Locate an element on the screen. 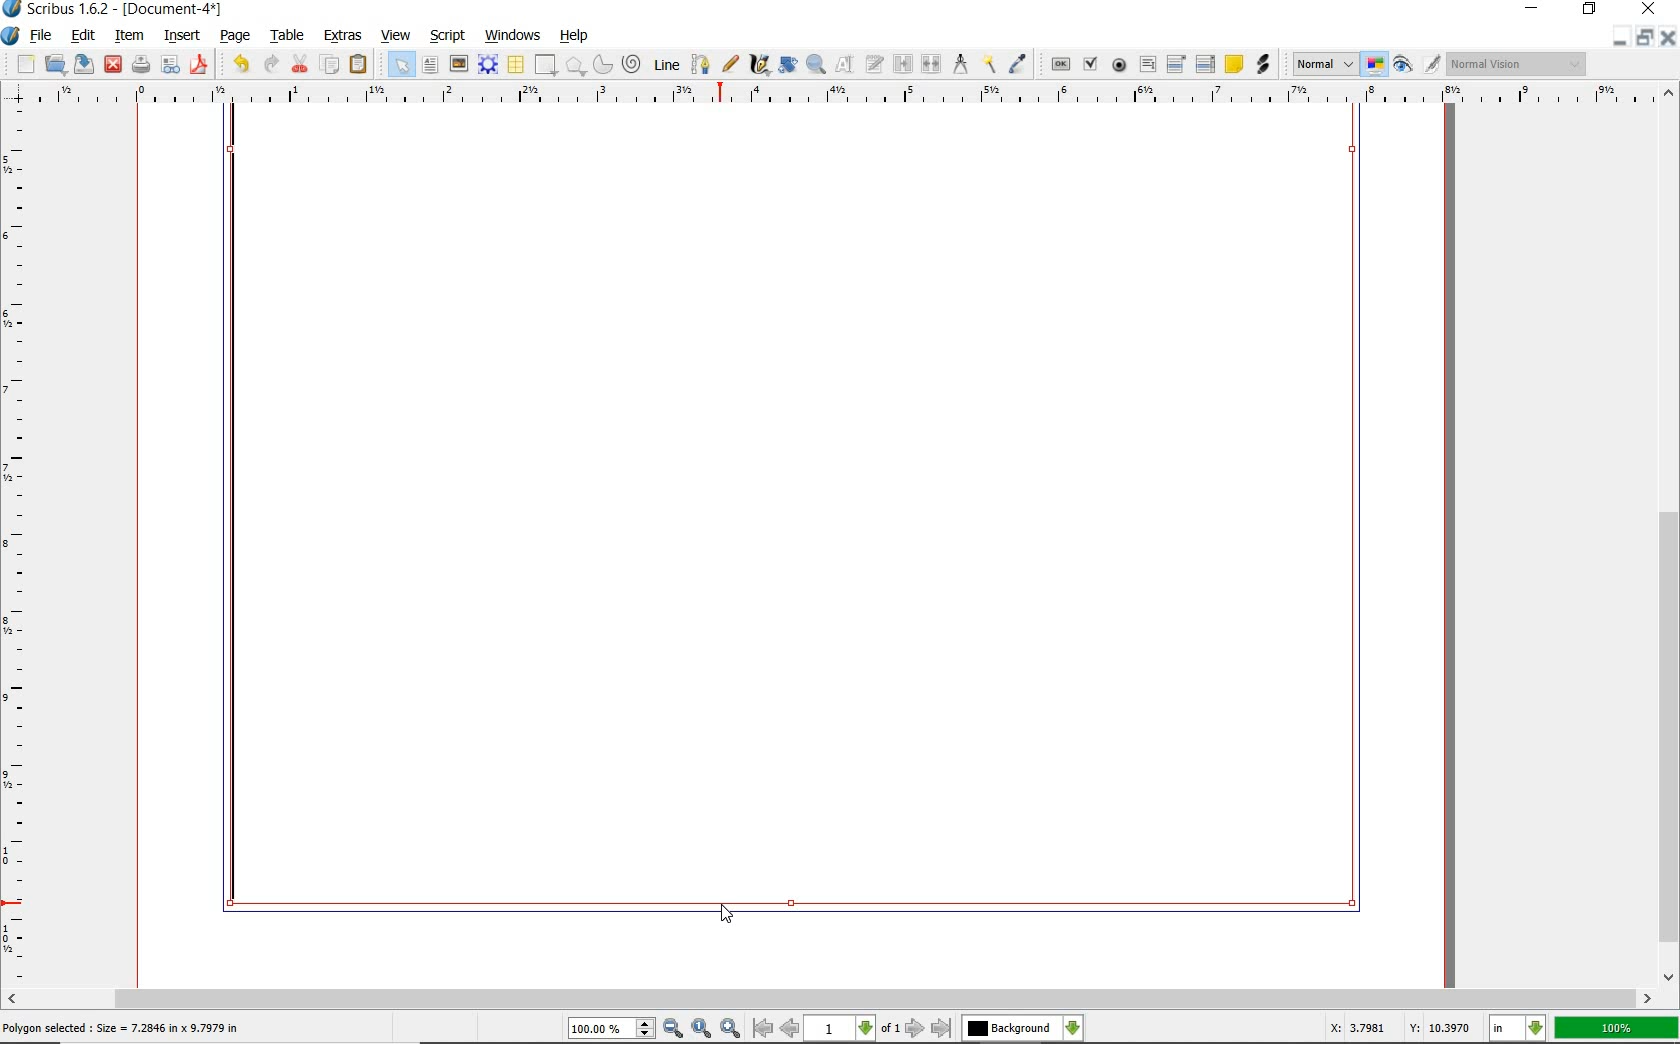 The image size is (1680, 1044). pdf combo box is located at coordinates (1175, 63).